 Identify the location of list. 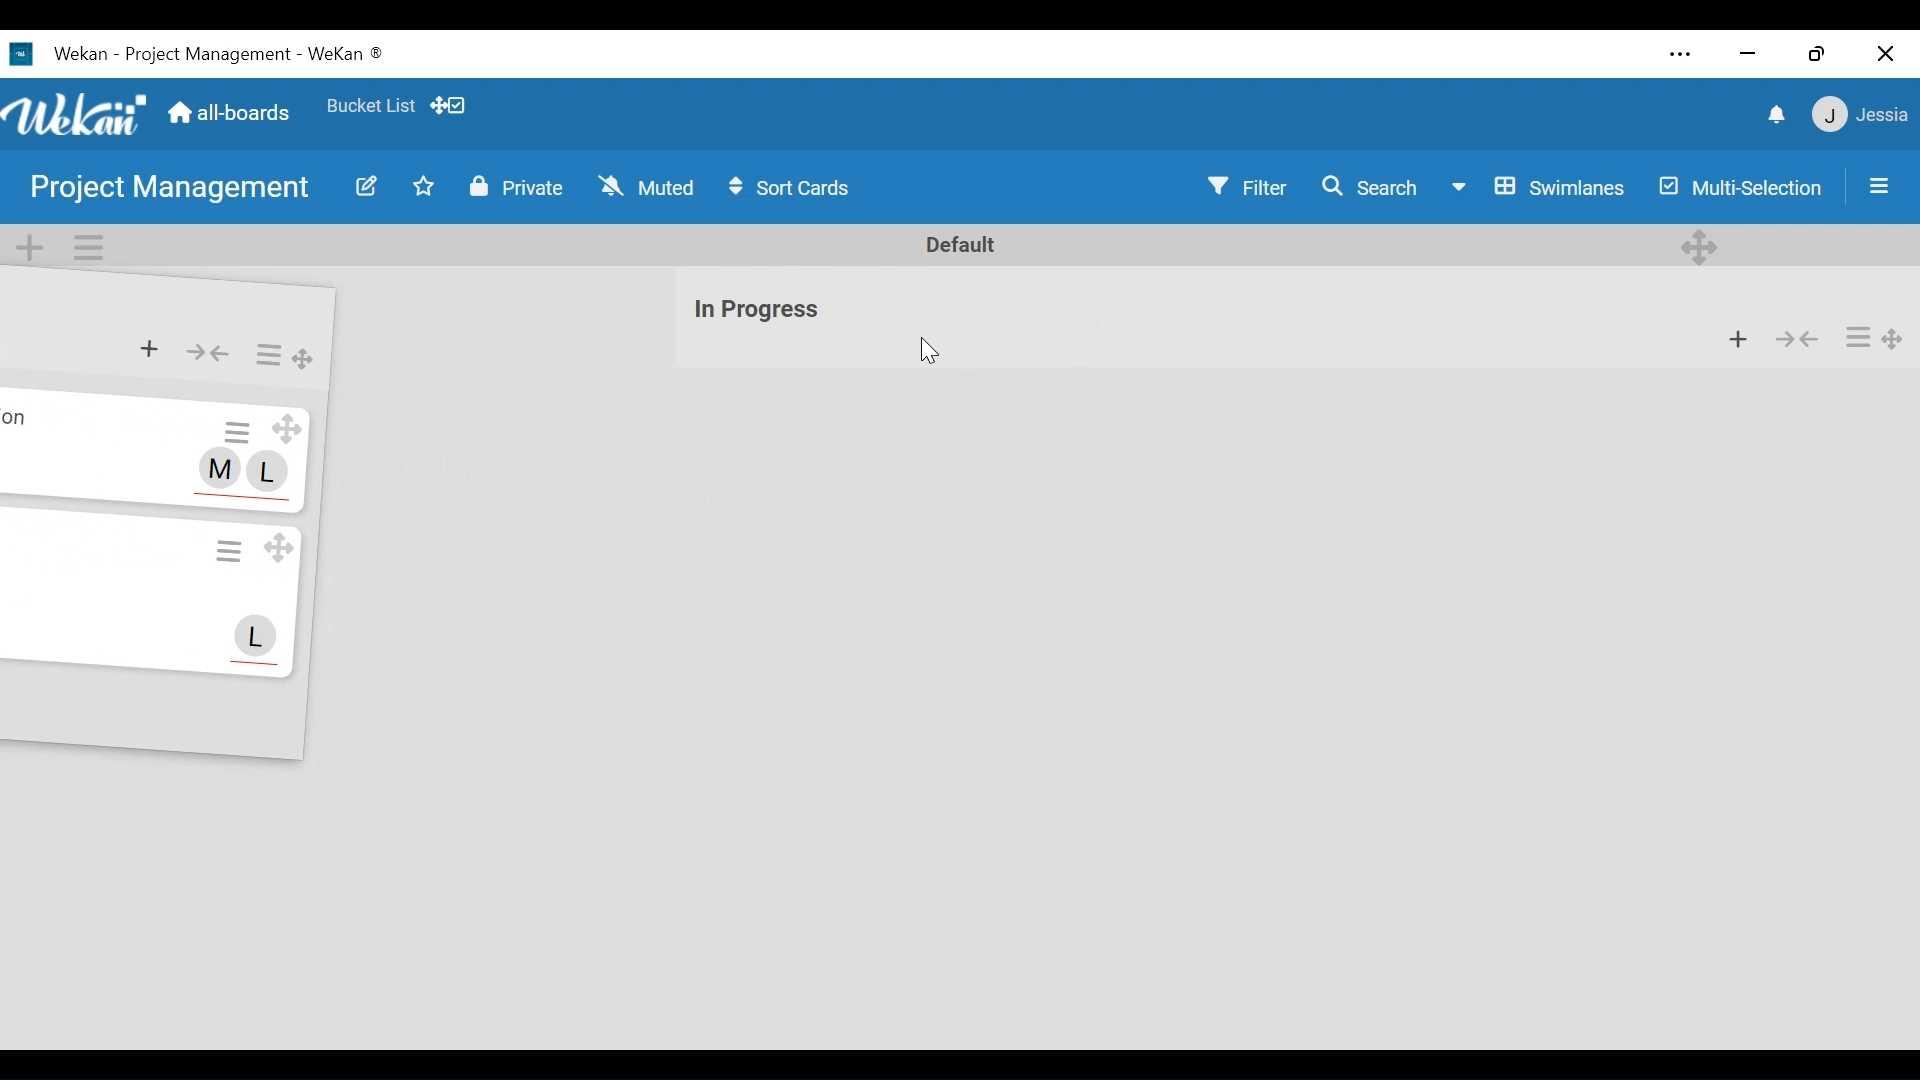
(63, 333).